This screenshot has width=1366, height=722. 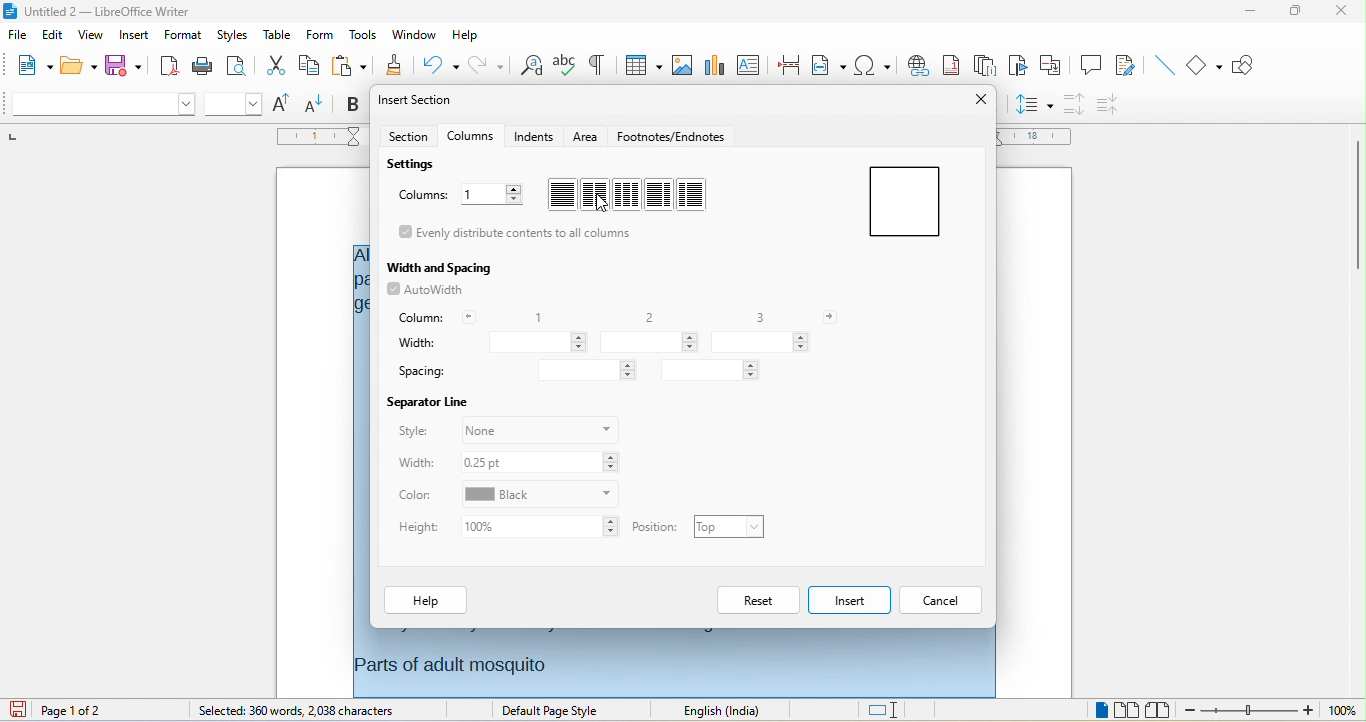 What do you see at coordinates (987, 67) in the screenshot?
I see `endnote` at bounding box center [987, 67].